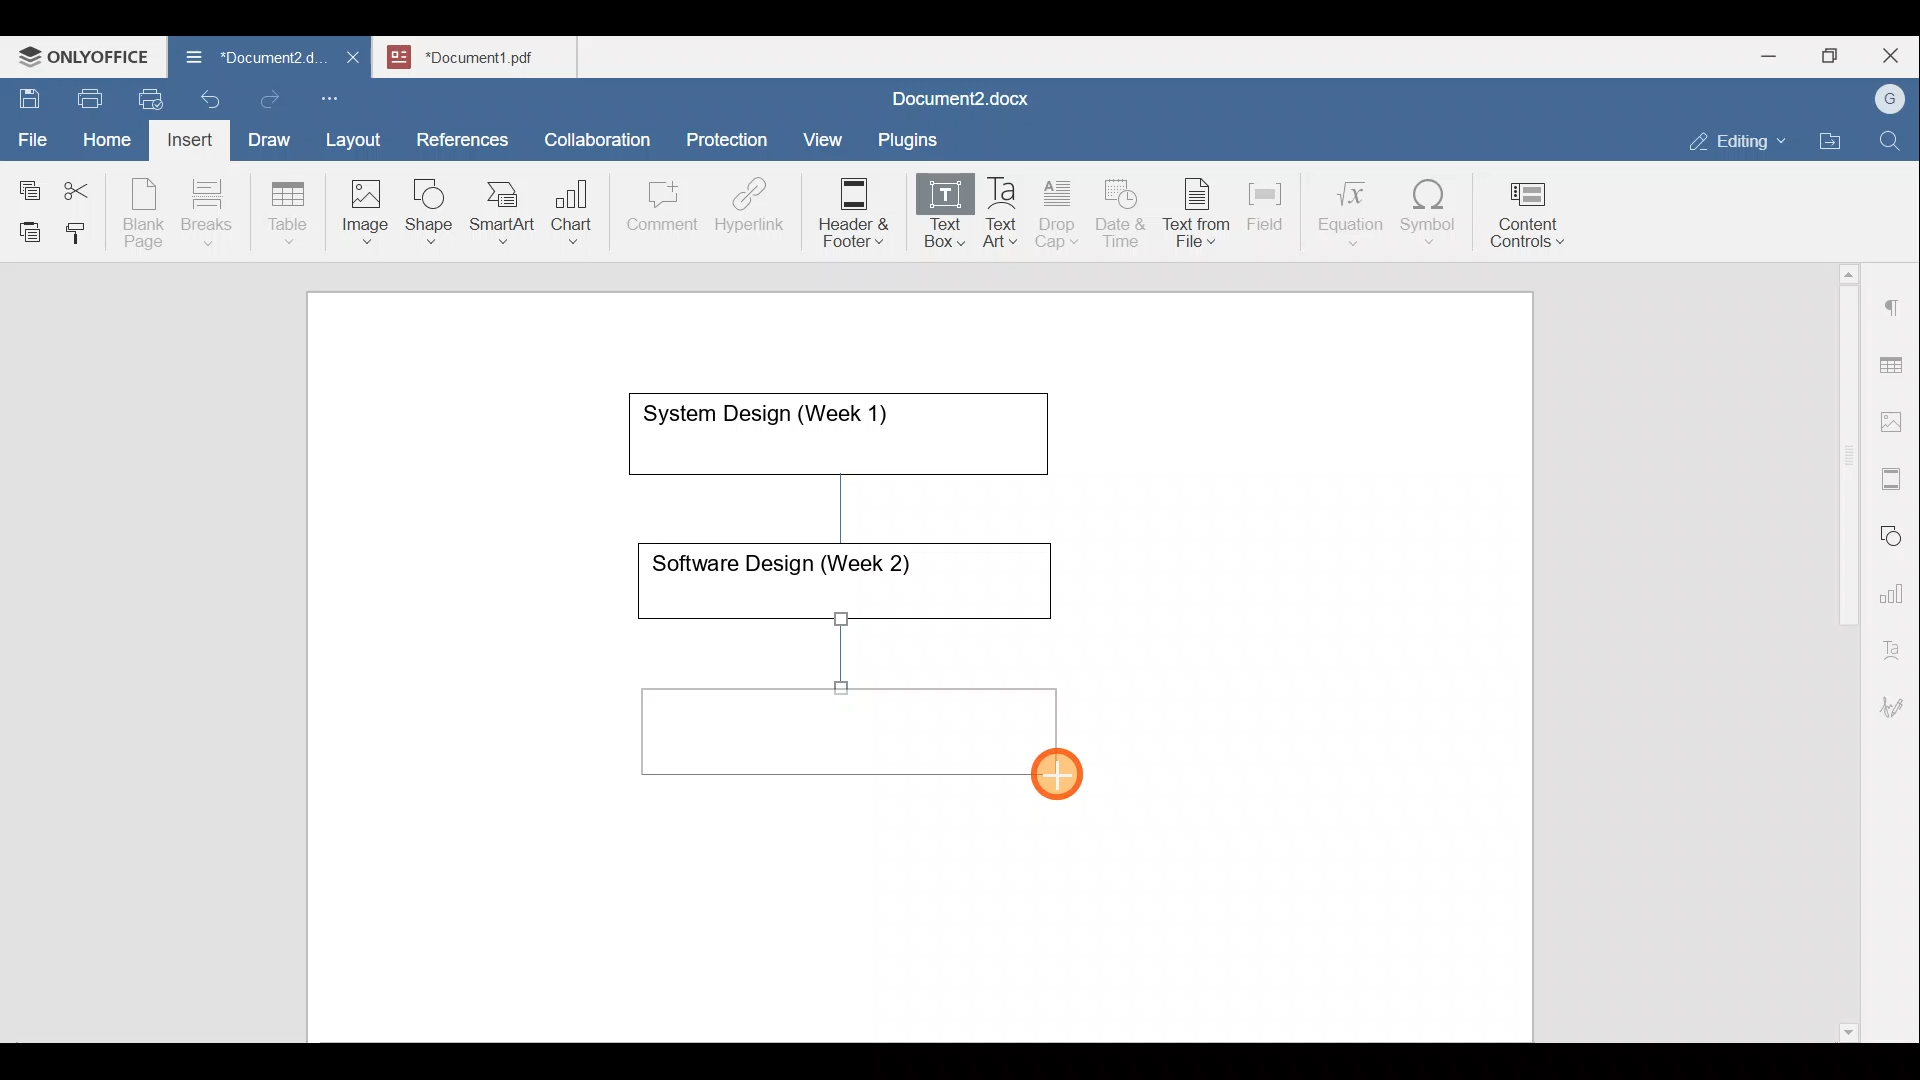 Image resolution: width=1920 pixels, height=1080 pixels. I want to click on Customize quick access toolbar, so click(337, 95).